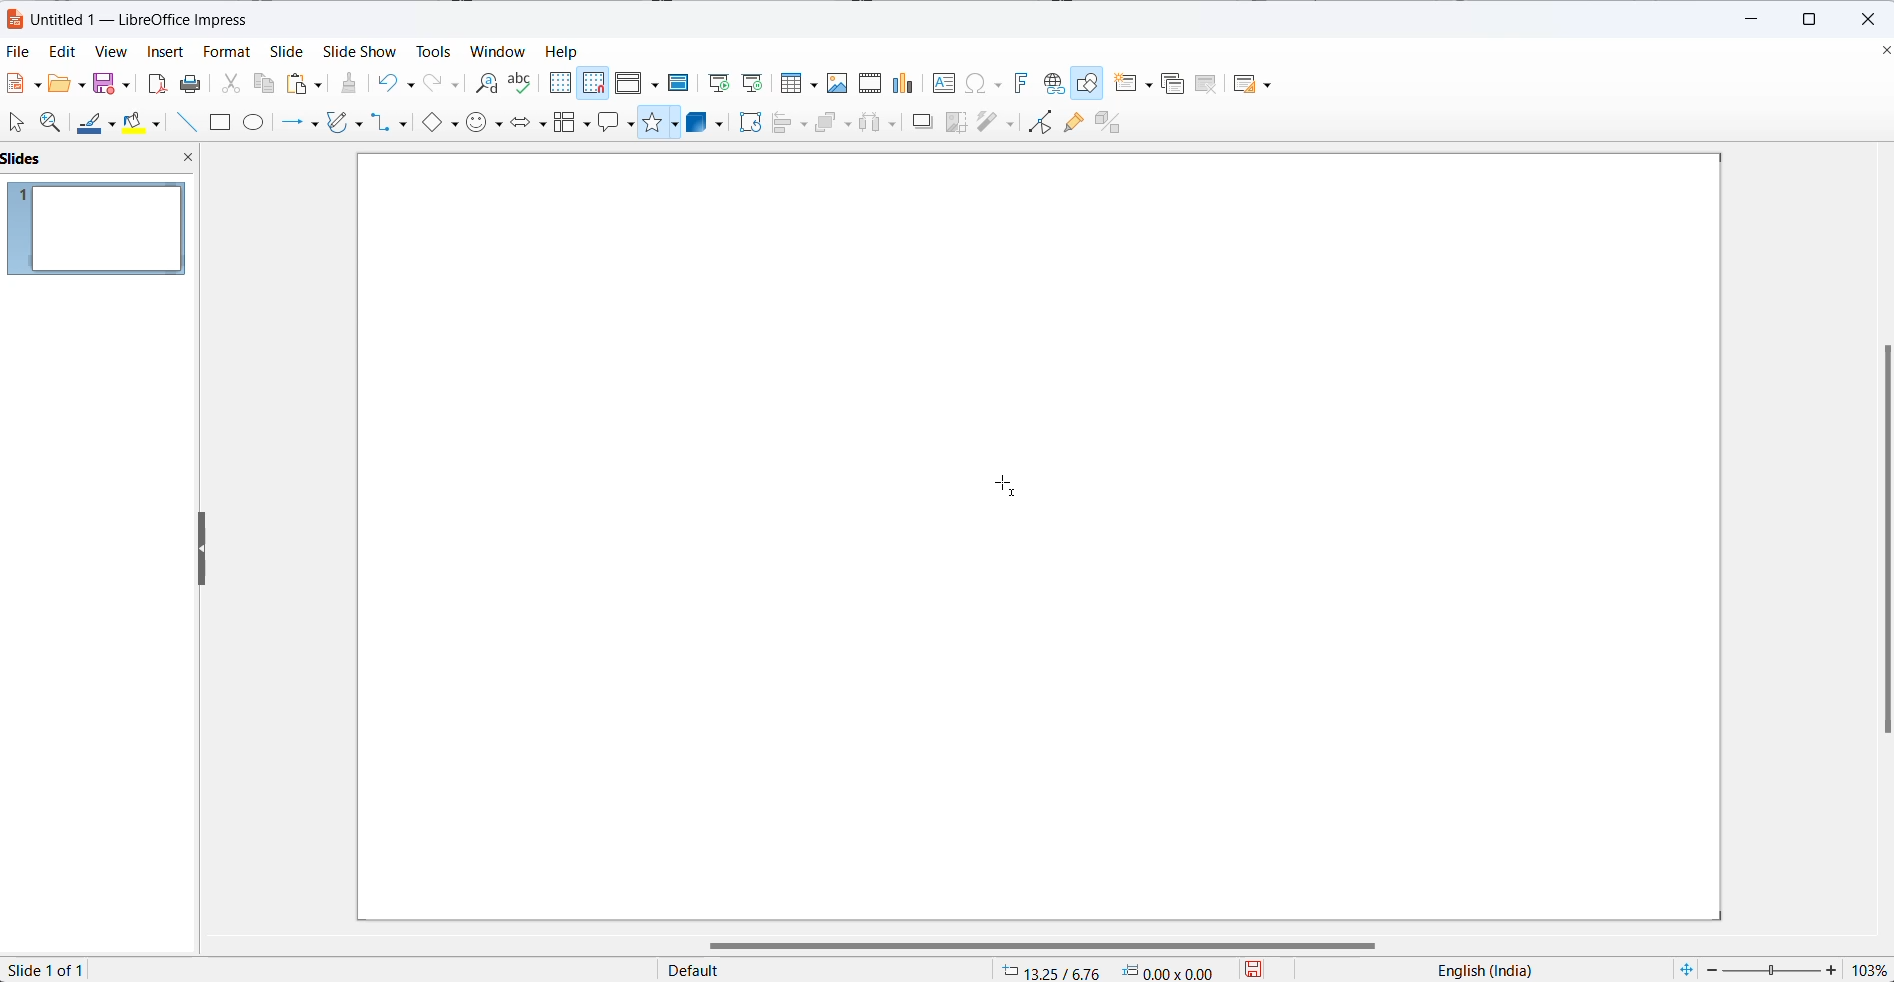 Image resolution: width=1894 pixels, height=982 pixels. What do you see at coordinates (527, 122) in the screenshot?
I see `block arrows` at bounding box center [527, 122].